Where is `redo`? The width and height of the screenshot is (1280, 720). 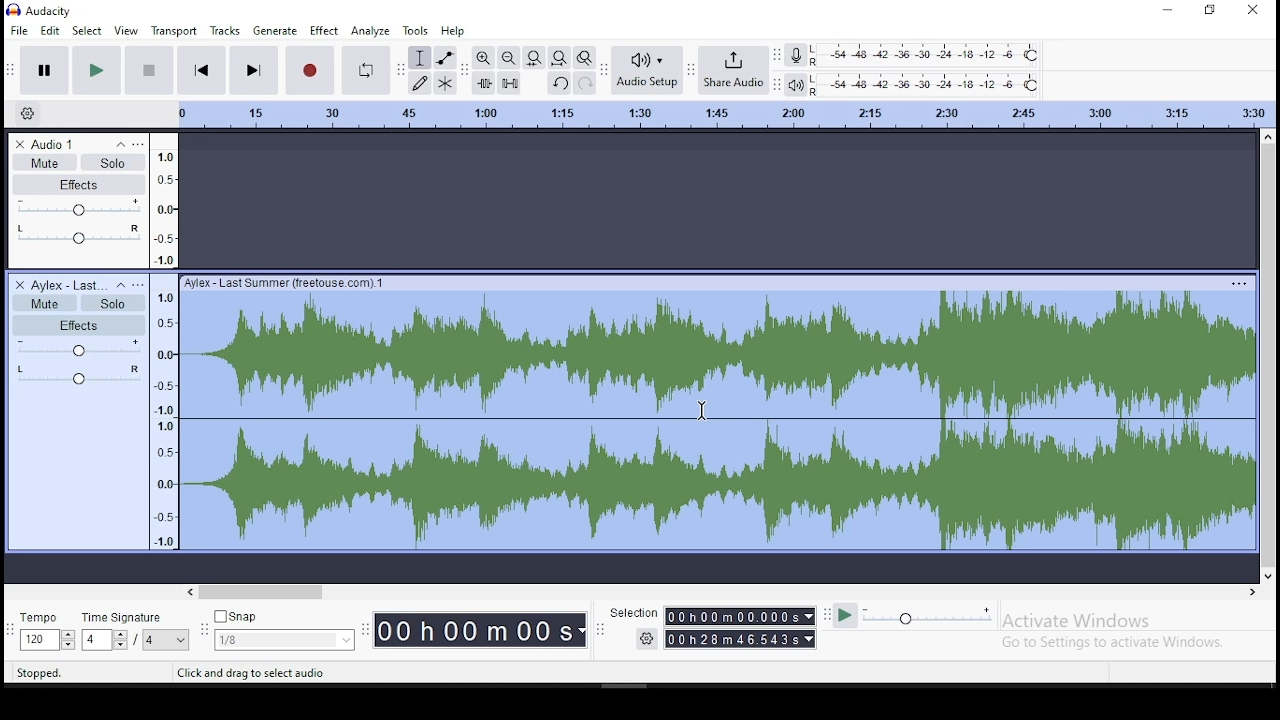
redo is located at coordinates (588, 84).